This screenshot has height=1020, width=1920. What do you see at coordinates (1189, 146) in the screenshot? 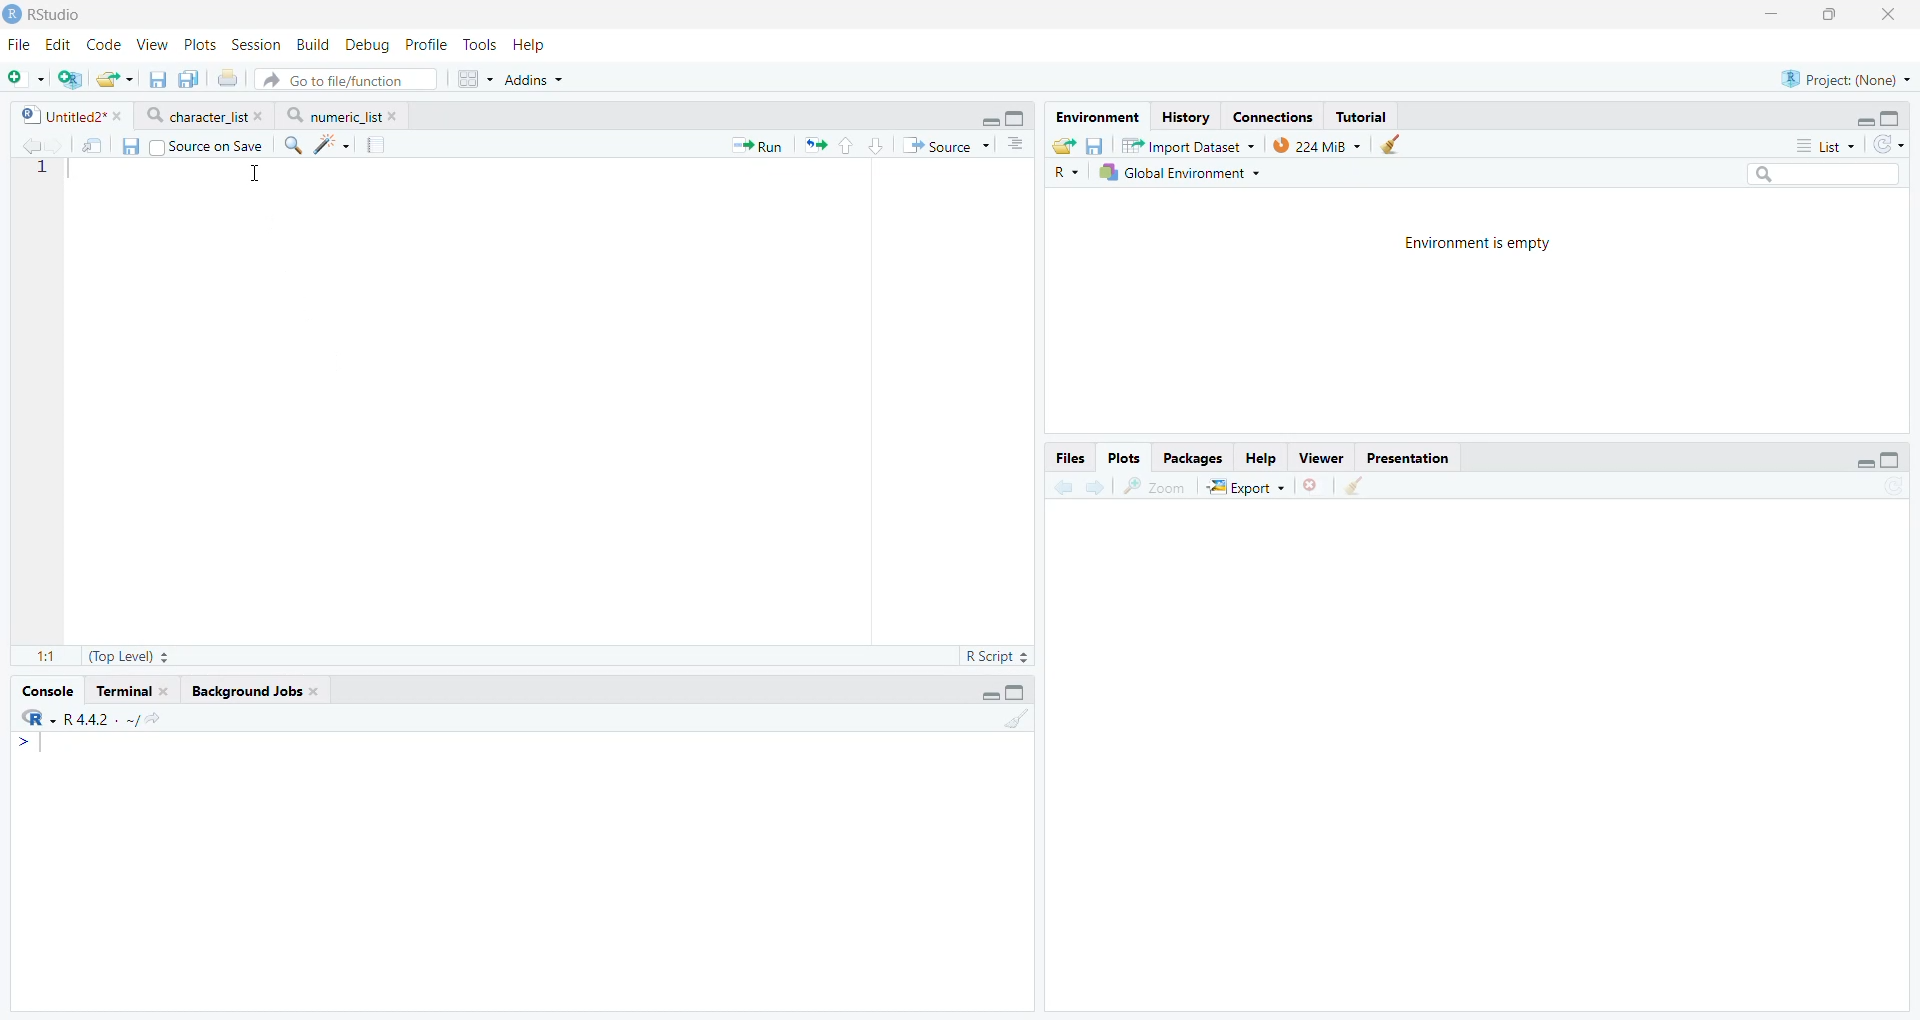
I see `Import Dataset` at bounding box center [1189, 146].